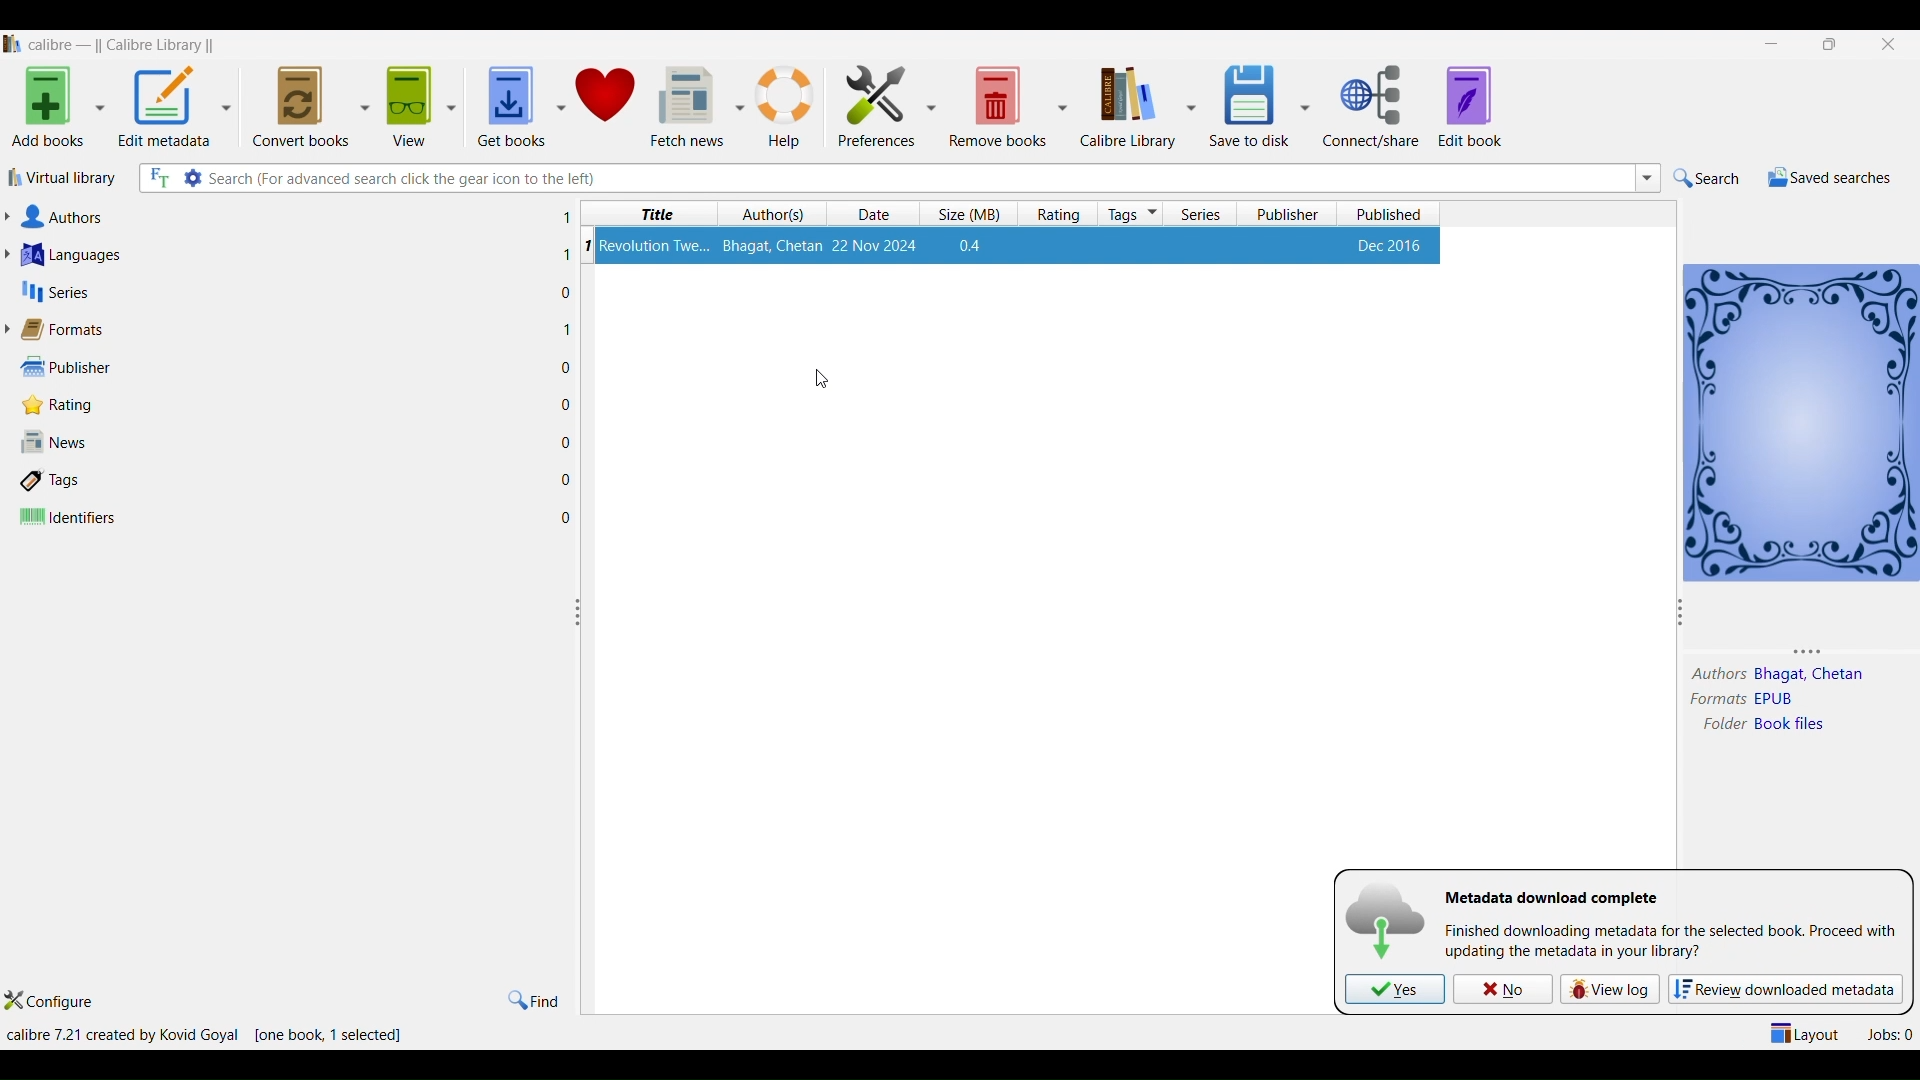 Image resolution: width=1920 pixels, height=1080 pixels. I want to click on view, so click(409, 100).